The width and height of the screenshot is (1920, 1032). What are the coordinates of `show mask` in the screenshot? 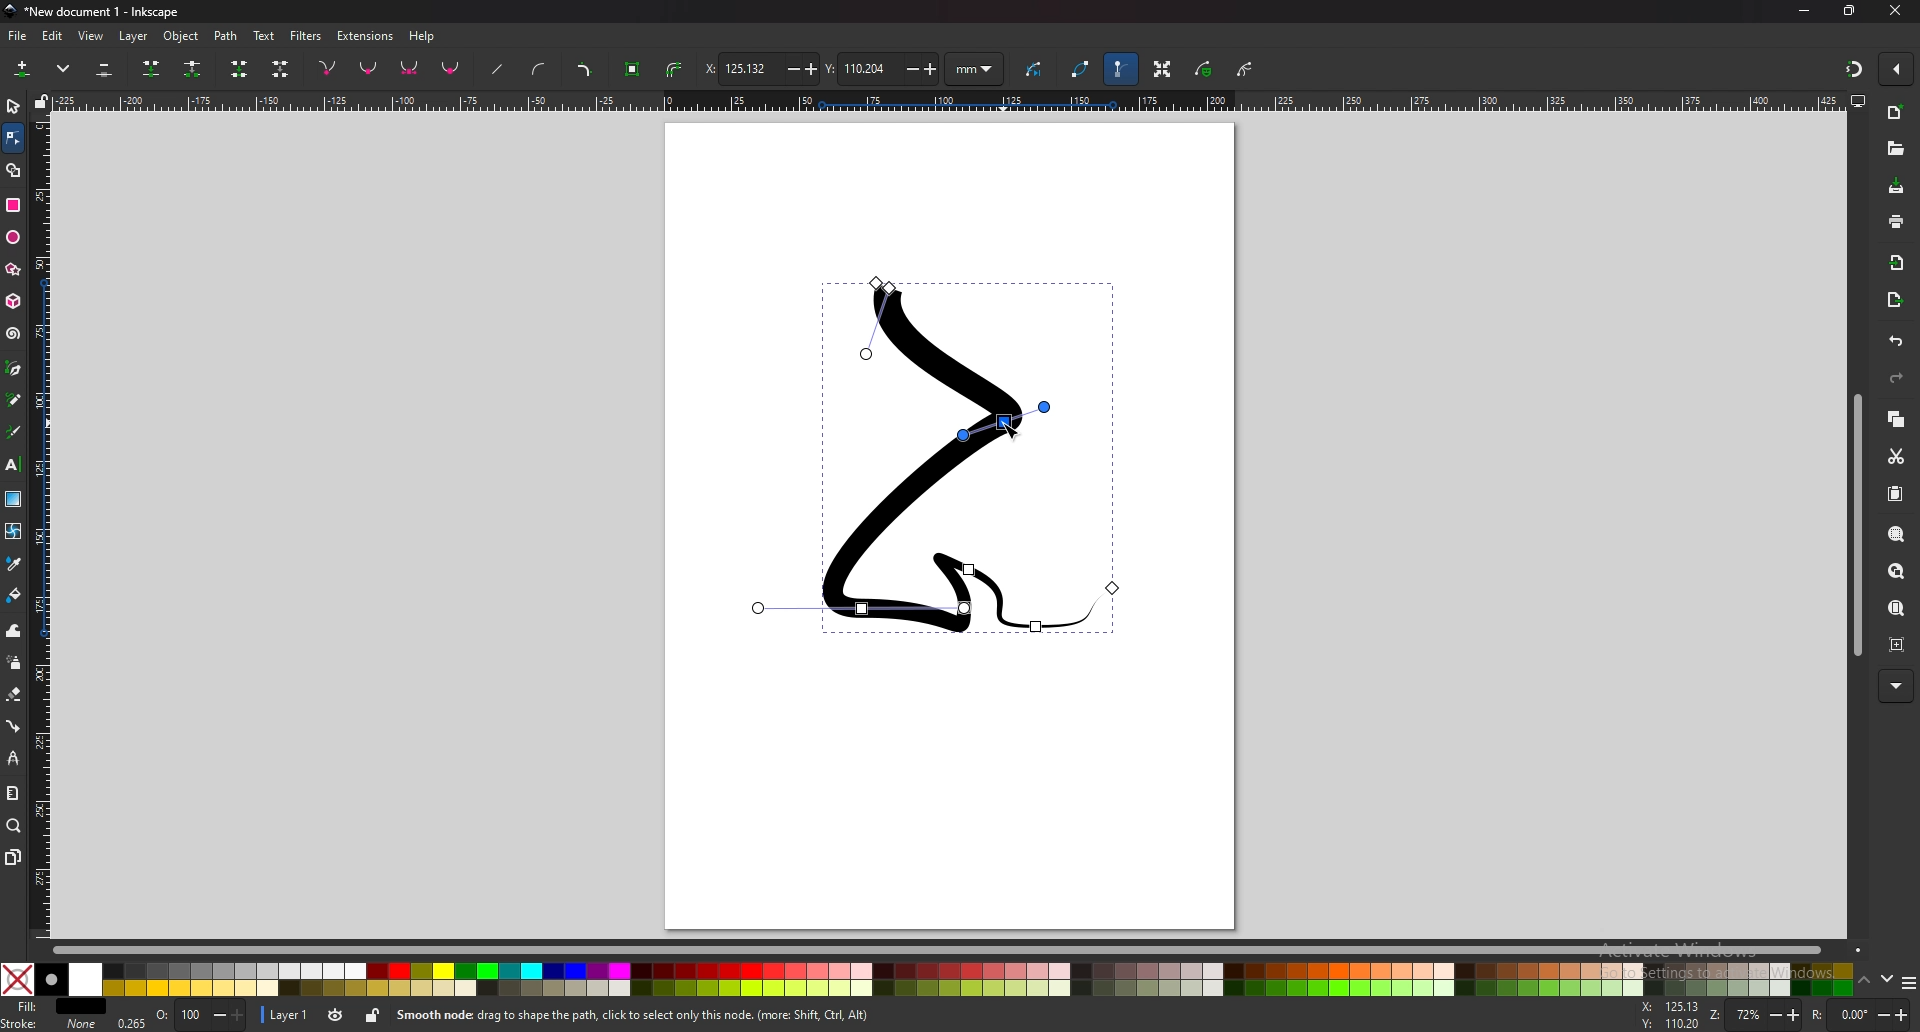 It's located at (1205, 69).